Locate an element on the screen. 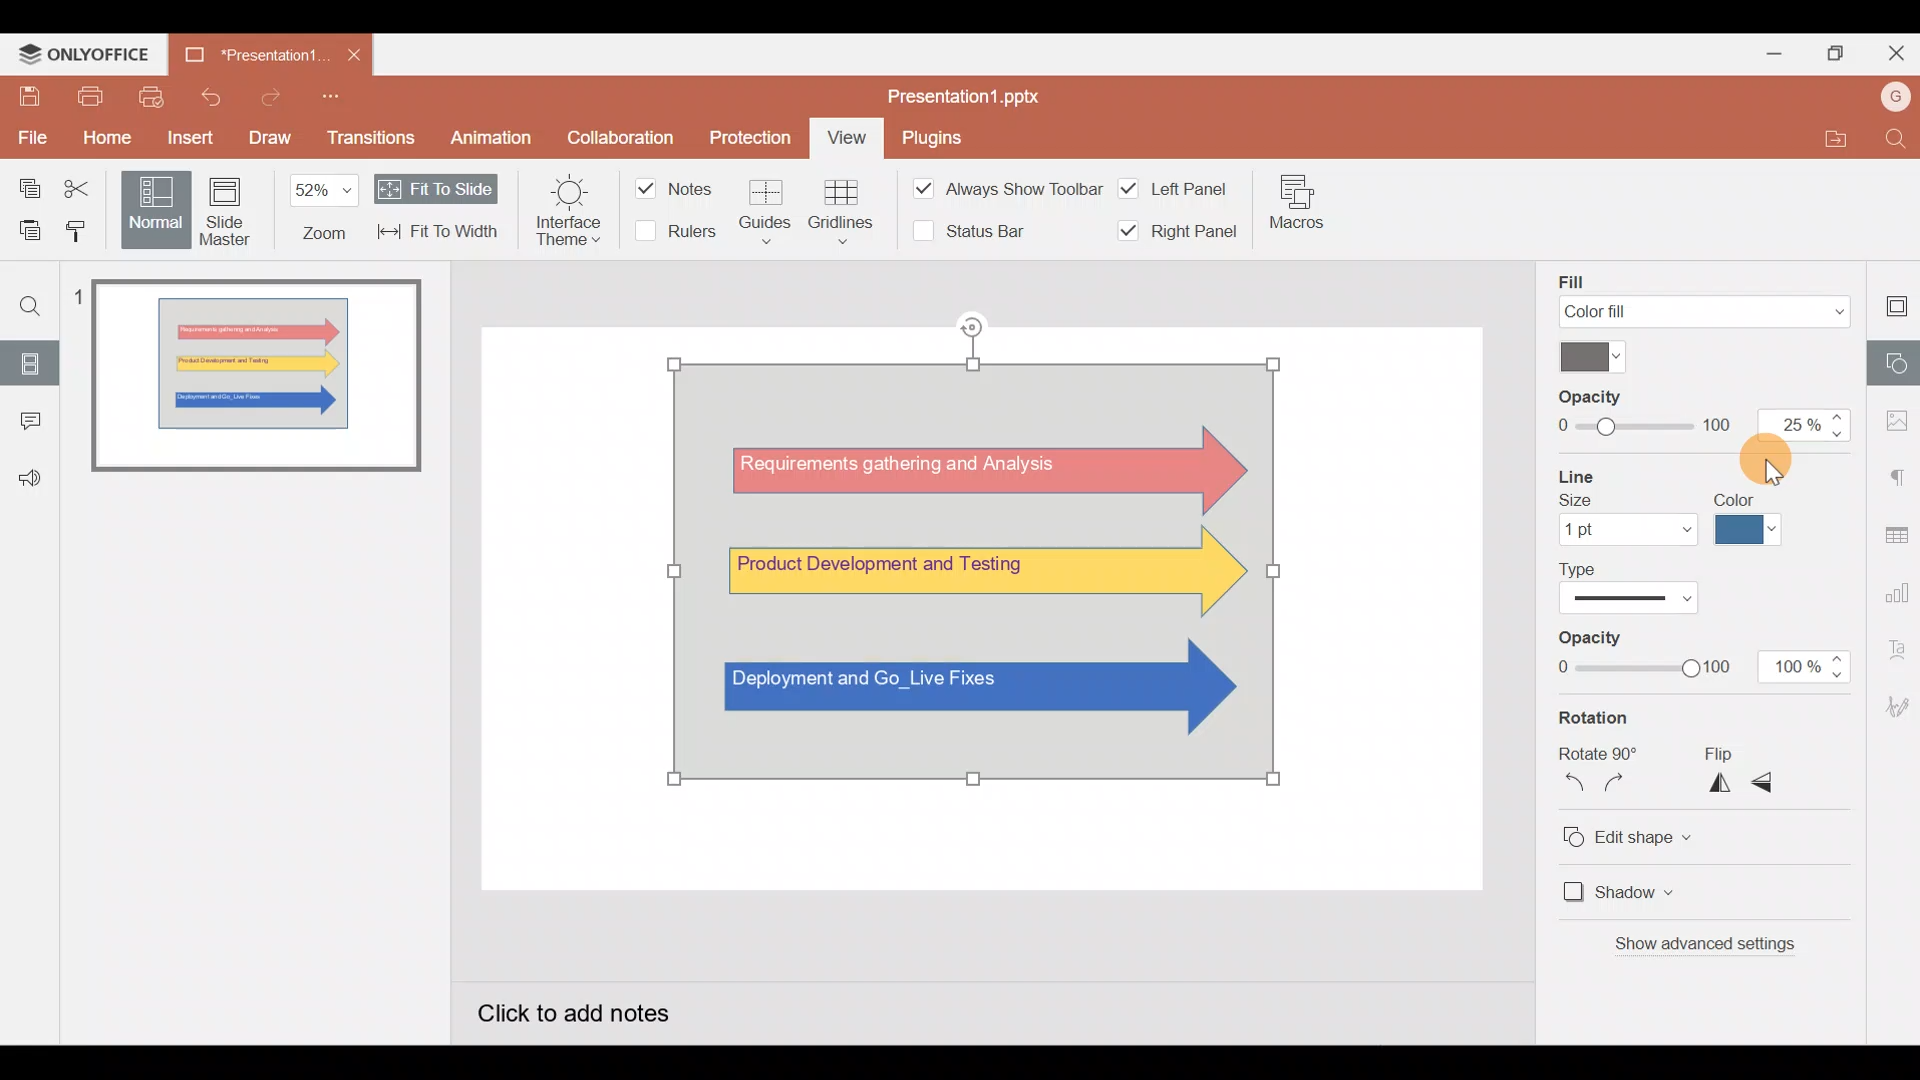 The height and width of the screenshot is (1080, 1920). Flip horizontally is located at coordinates (1712, 783).